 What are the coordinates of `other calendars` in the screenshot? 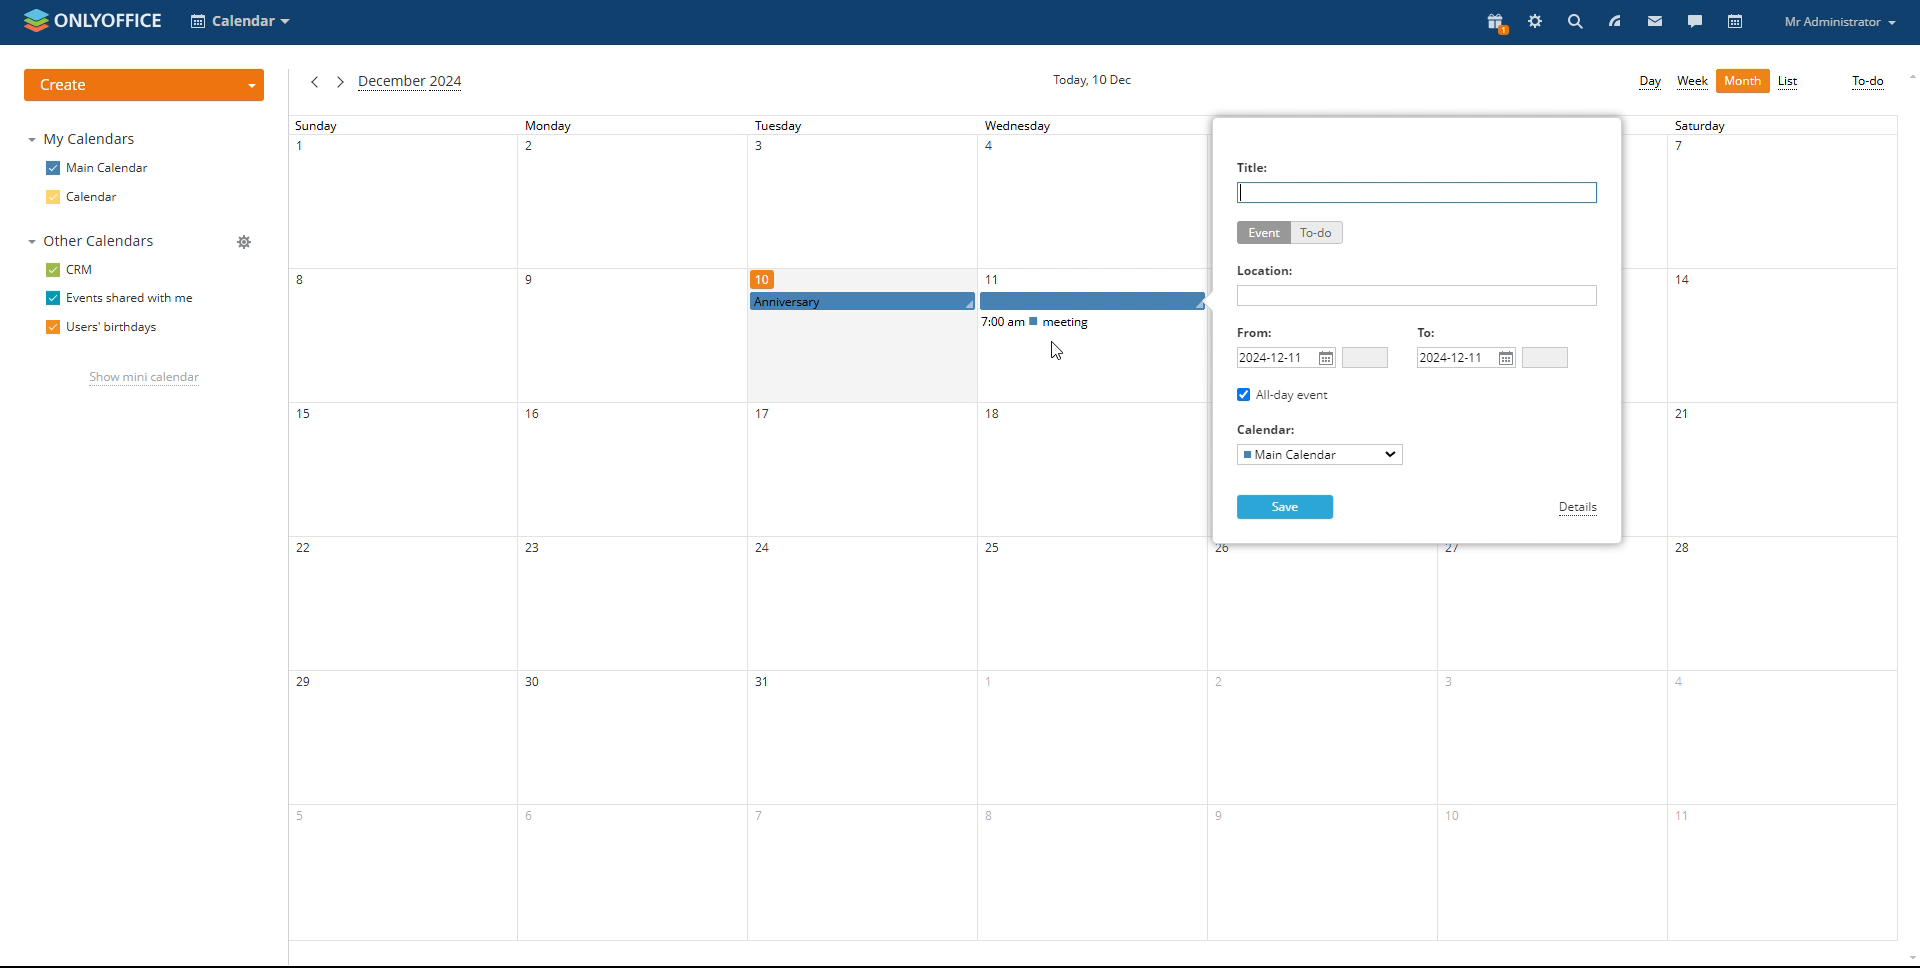 It's located at (91, 241).